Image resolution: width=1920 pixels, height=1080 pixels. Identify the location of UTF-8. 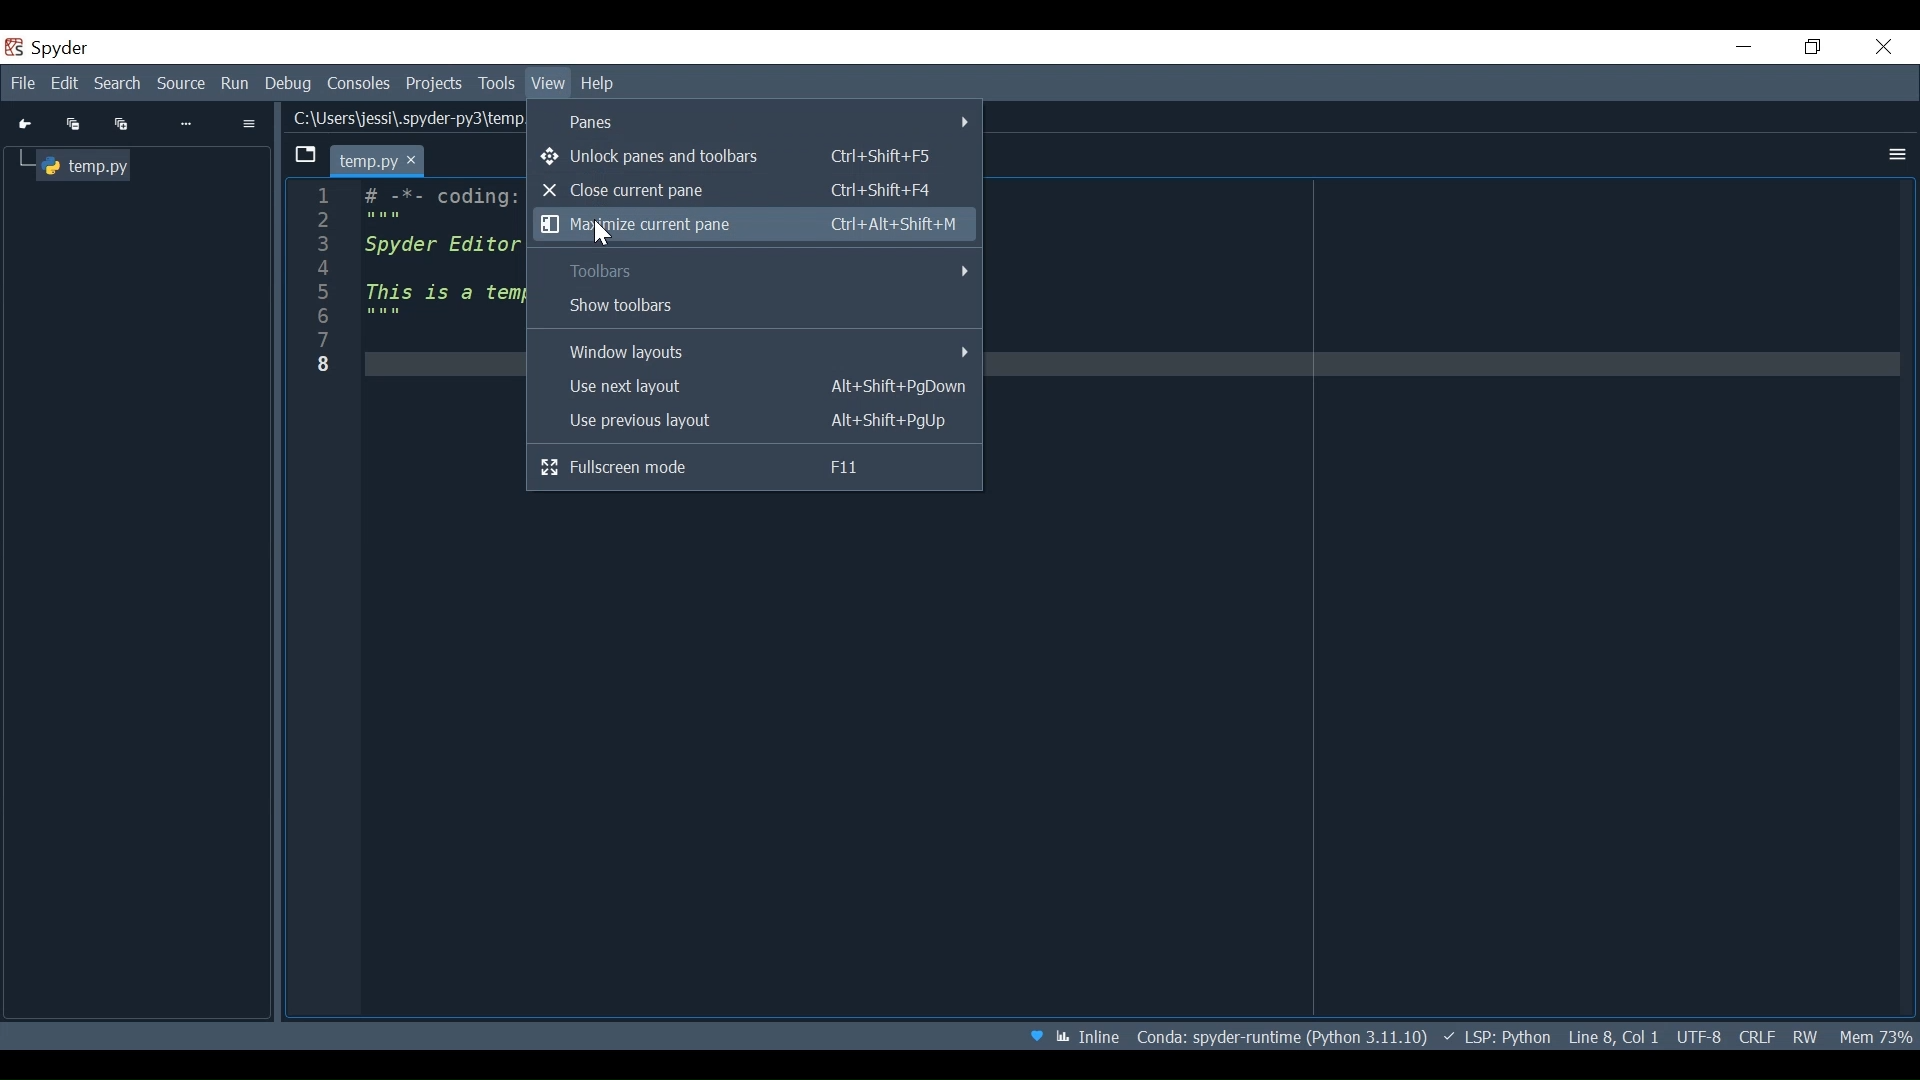
(1700, 1037).